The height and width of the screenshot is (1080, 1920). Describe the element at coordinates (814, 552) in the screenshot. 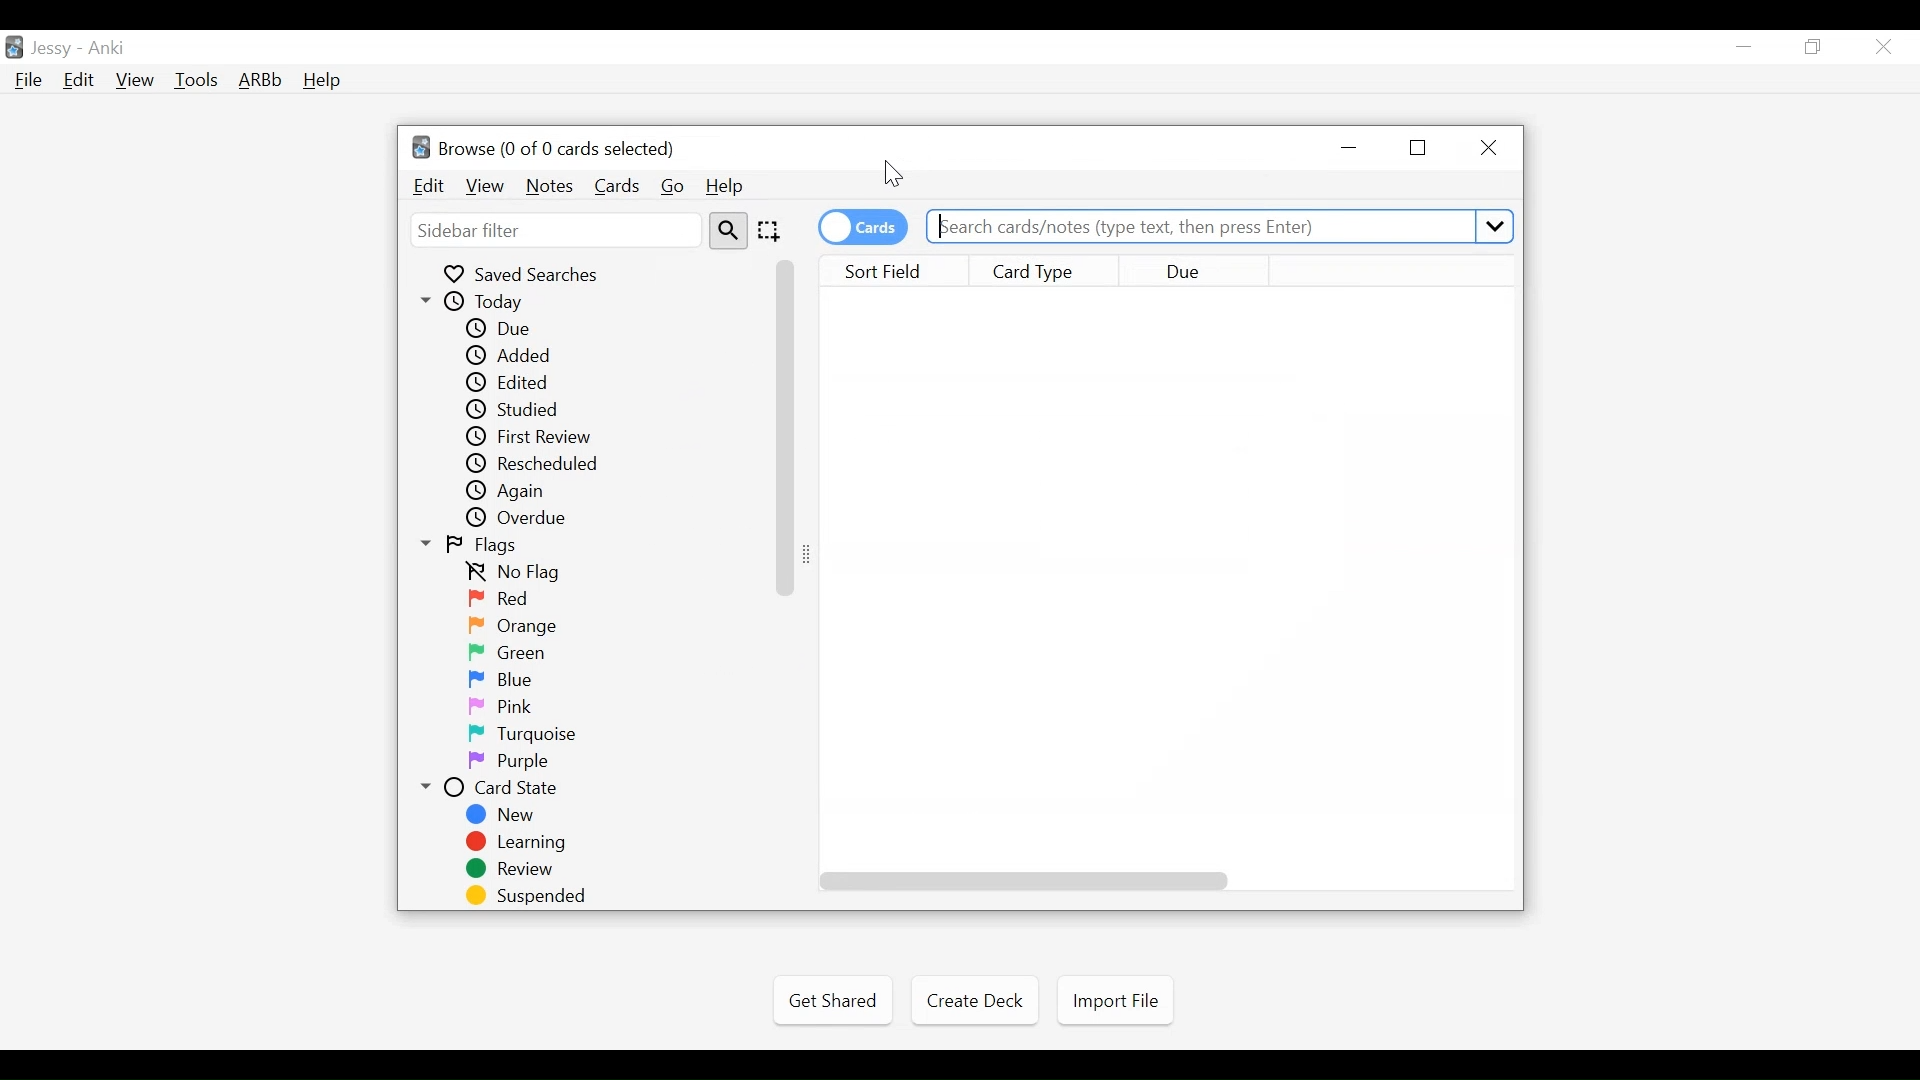

I see `Resize` at that location.